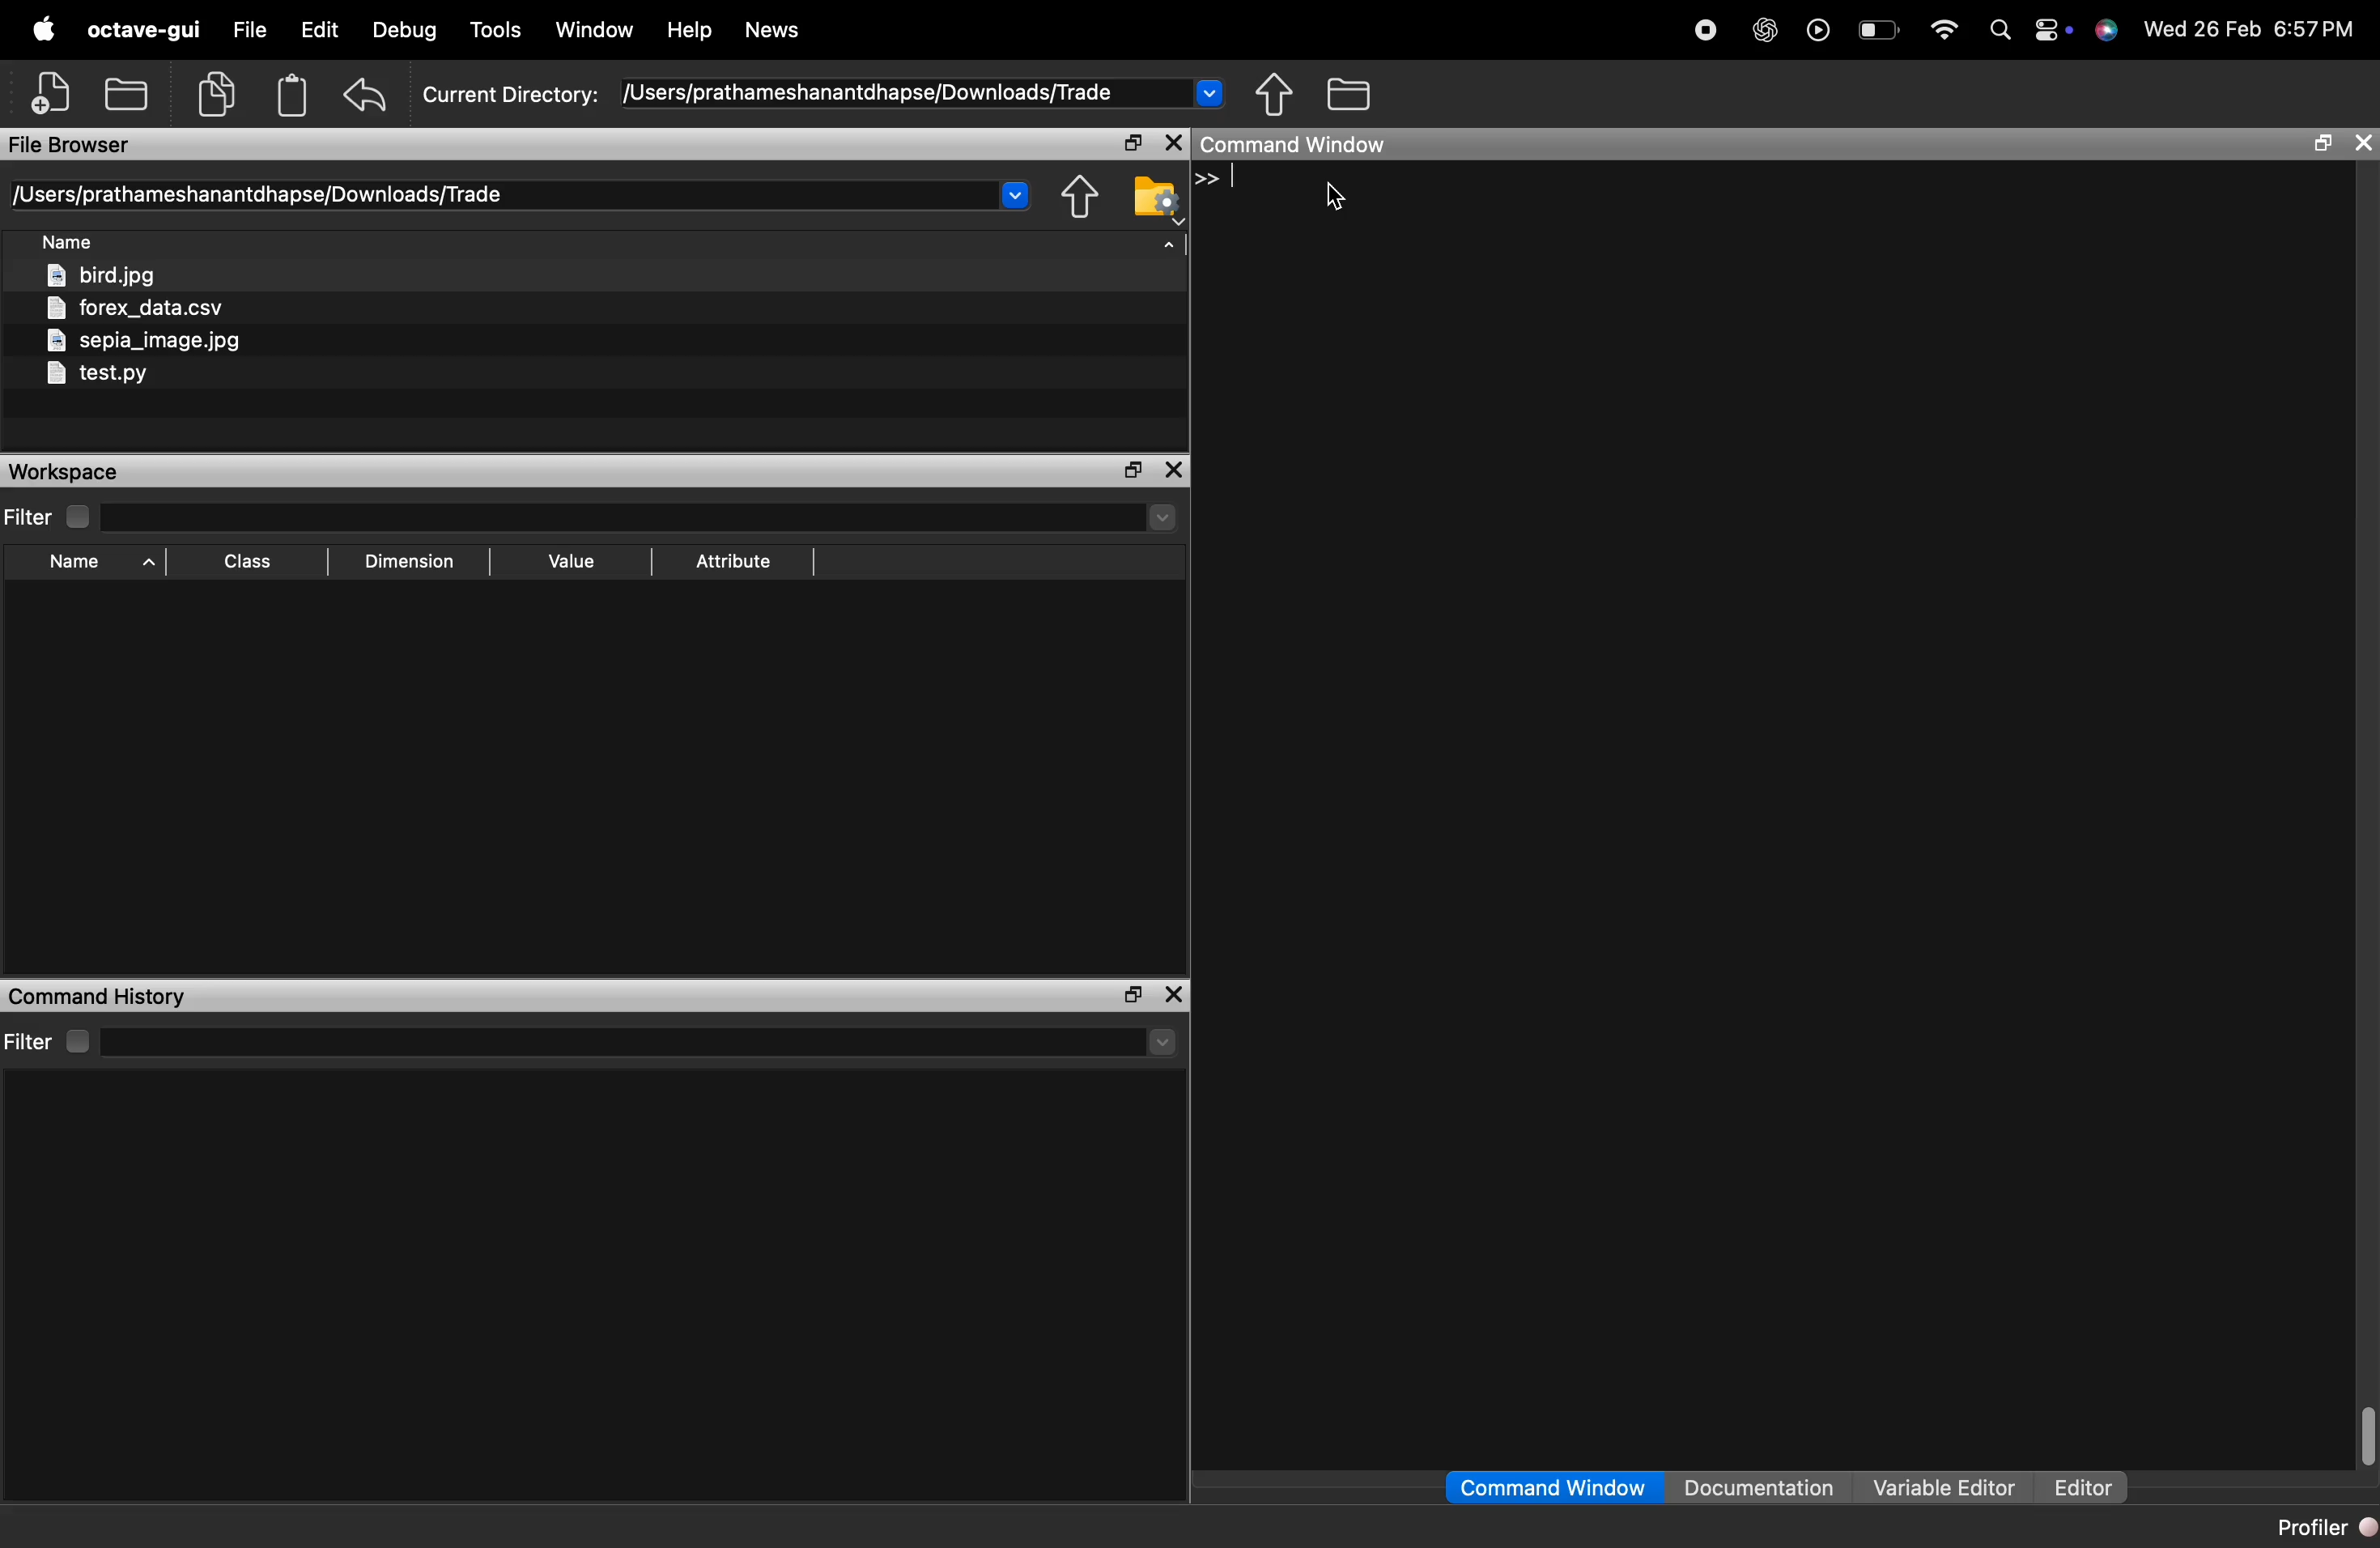  What do you see at coordinates (2320, 1527) in the screenshot?
I see `profiler ` at bounding box center [2320, 1527].